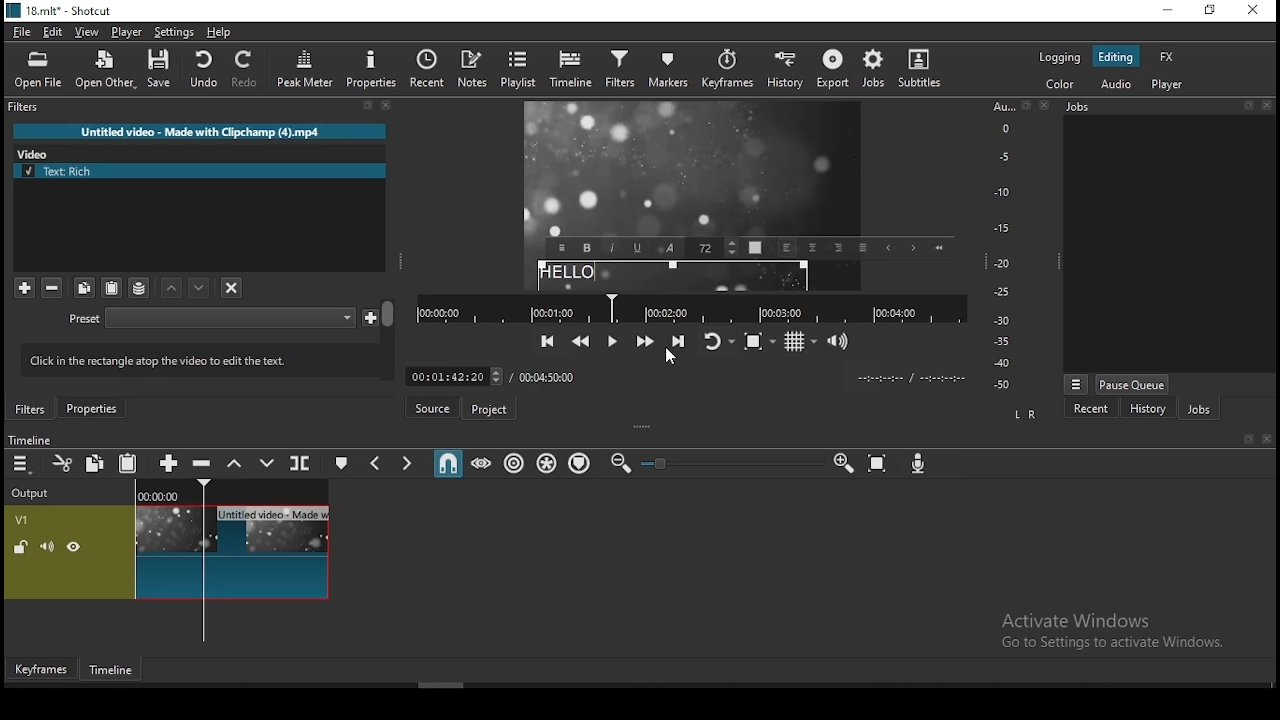  I want to click on audio, so click(1115, 85).